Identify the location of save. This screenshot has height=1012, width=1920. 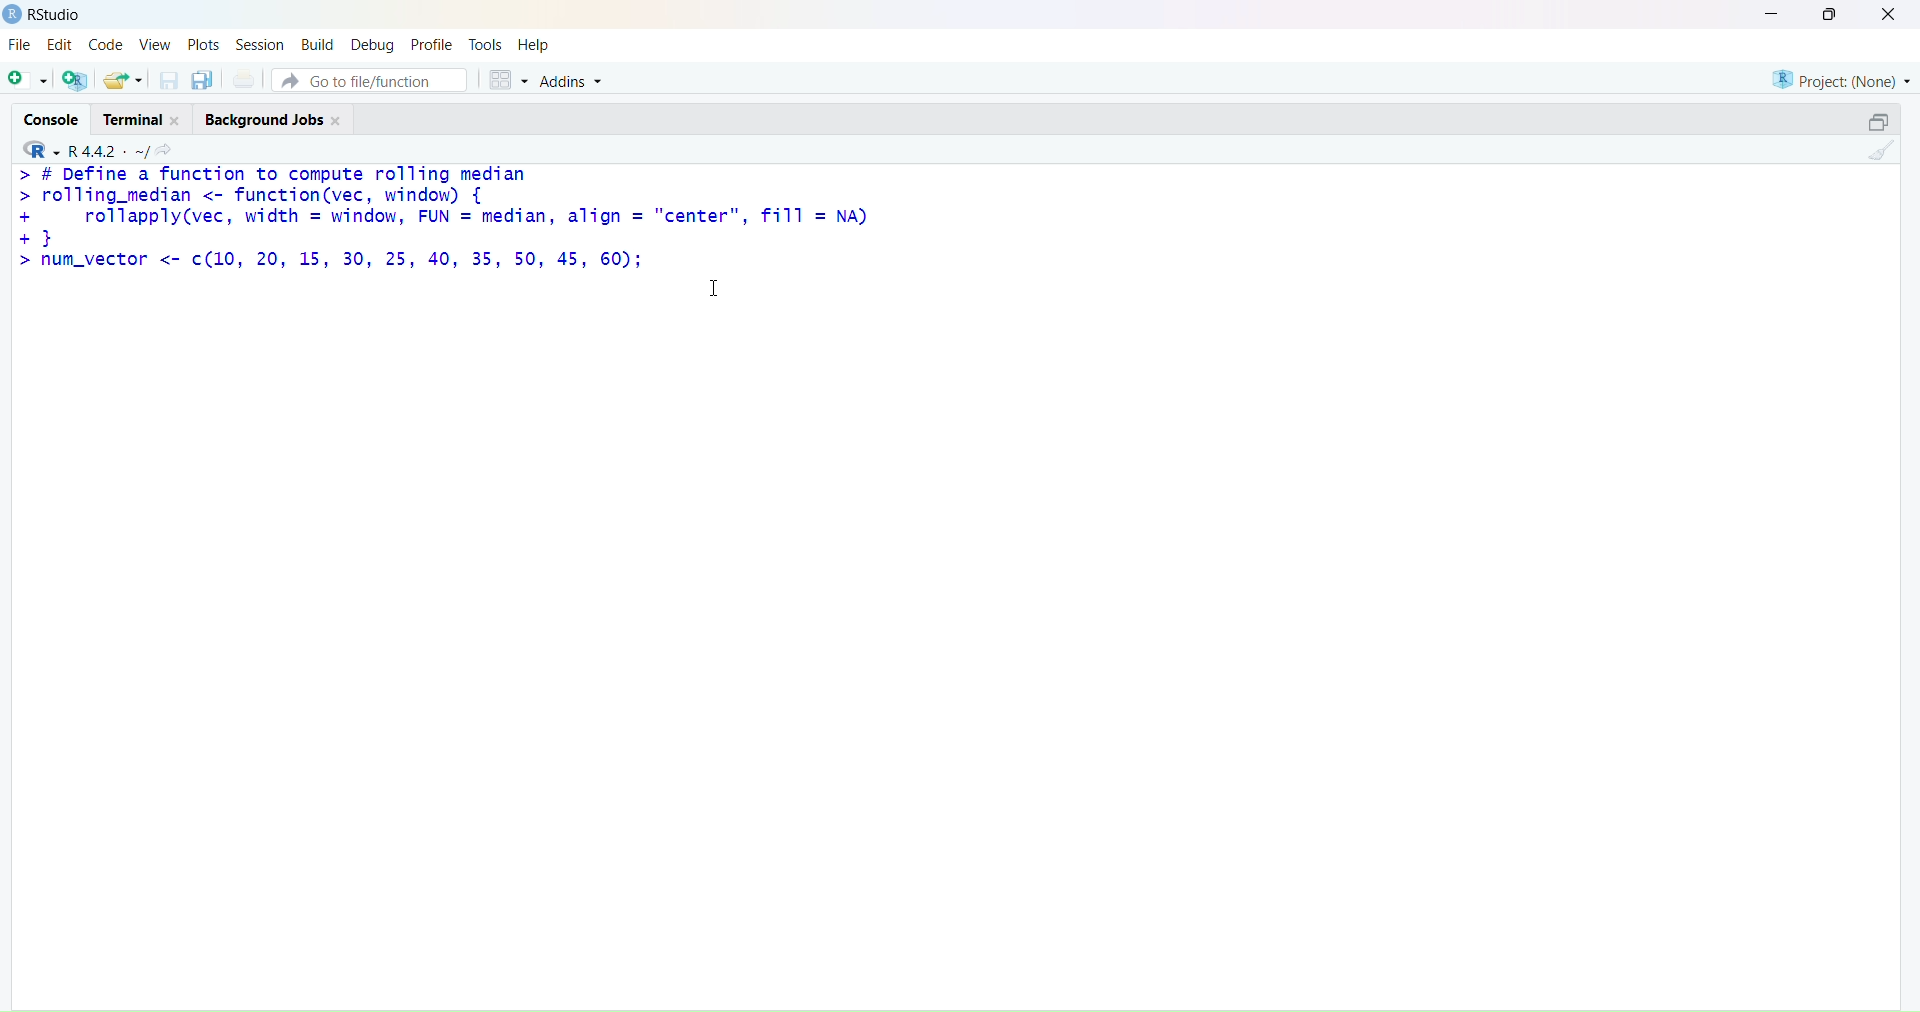
(172, 80).